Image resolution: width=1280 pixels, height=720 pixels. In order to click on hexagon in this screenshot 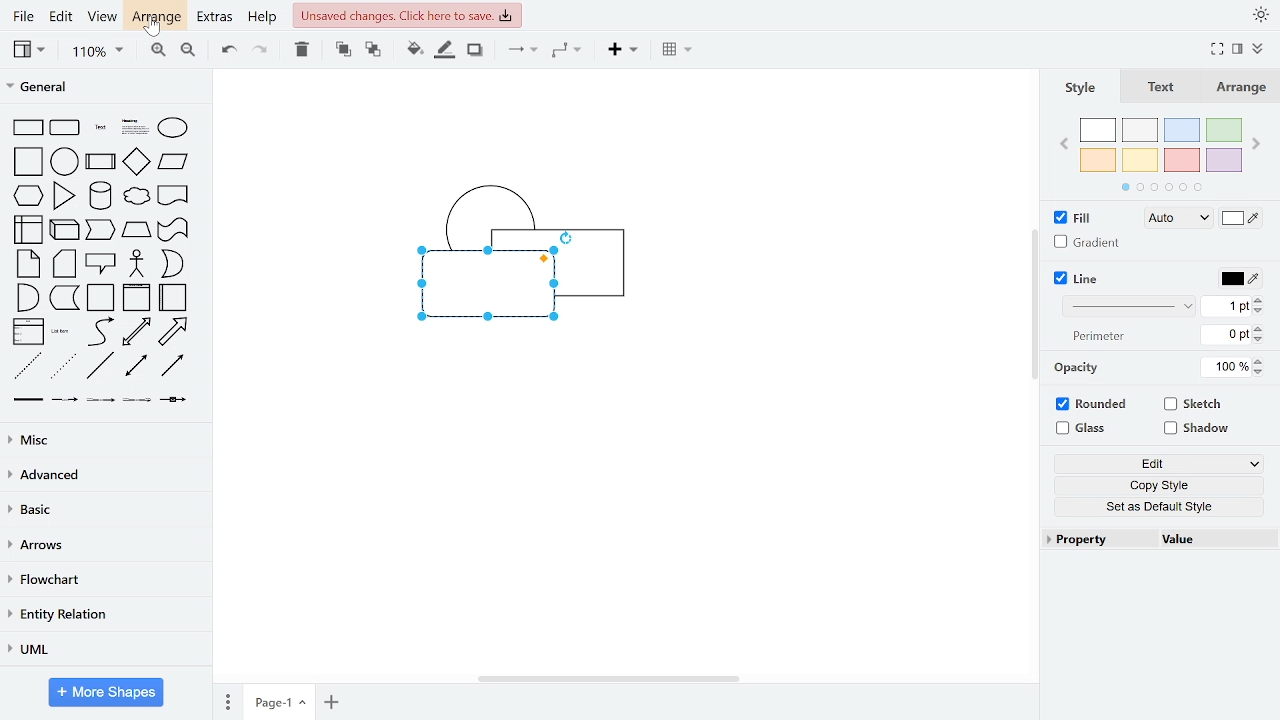, I will do `click(28, 196)`.